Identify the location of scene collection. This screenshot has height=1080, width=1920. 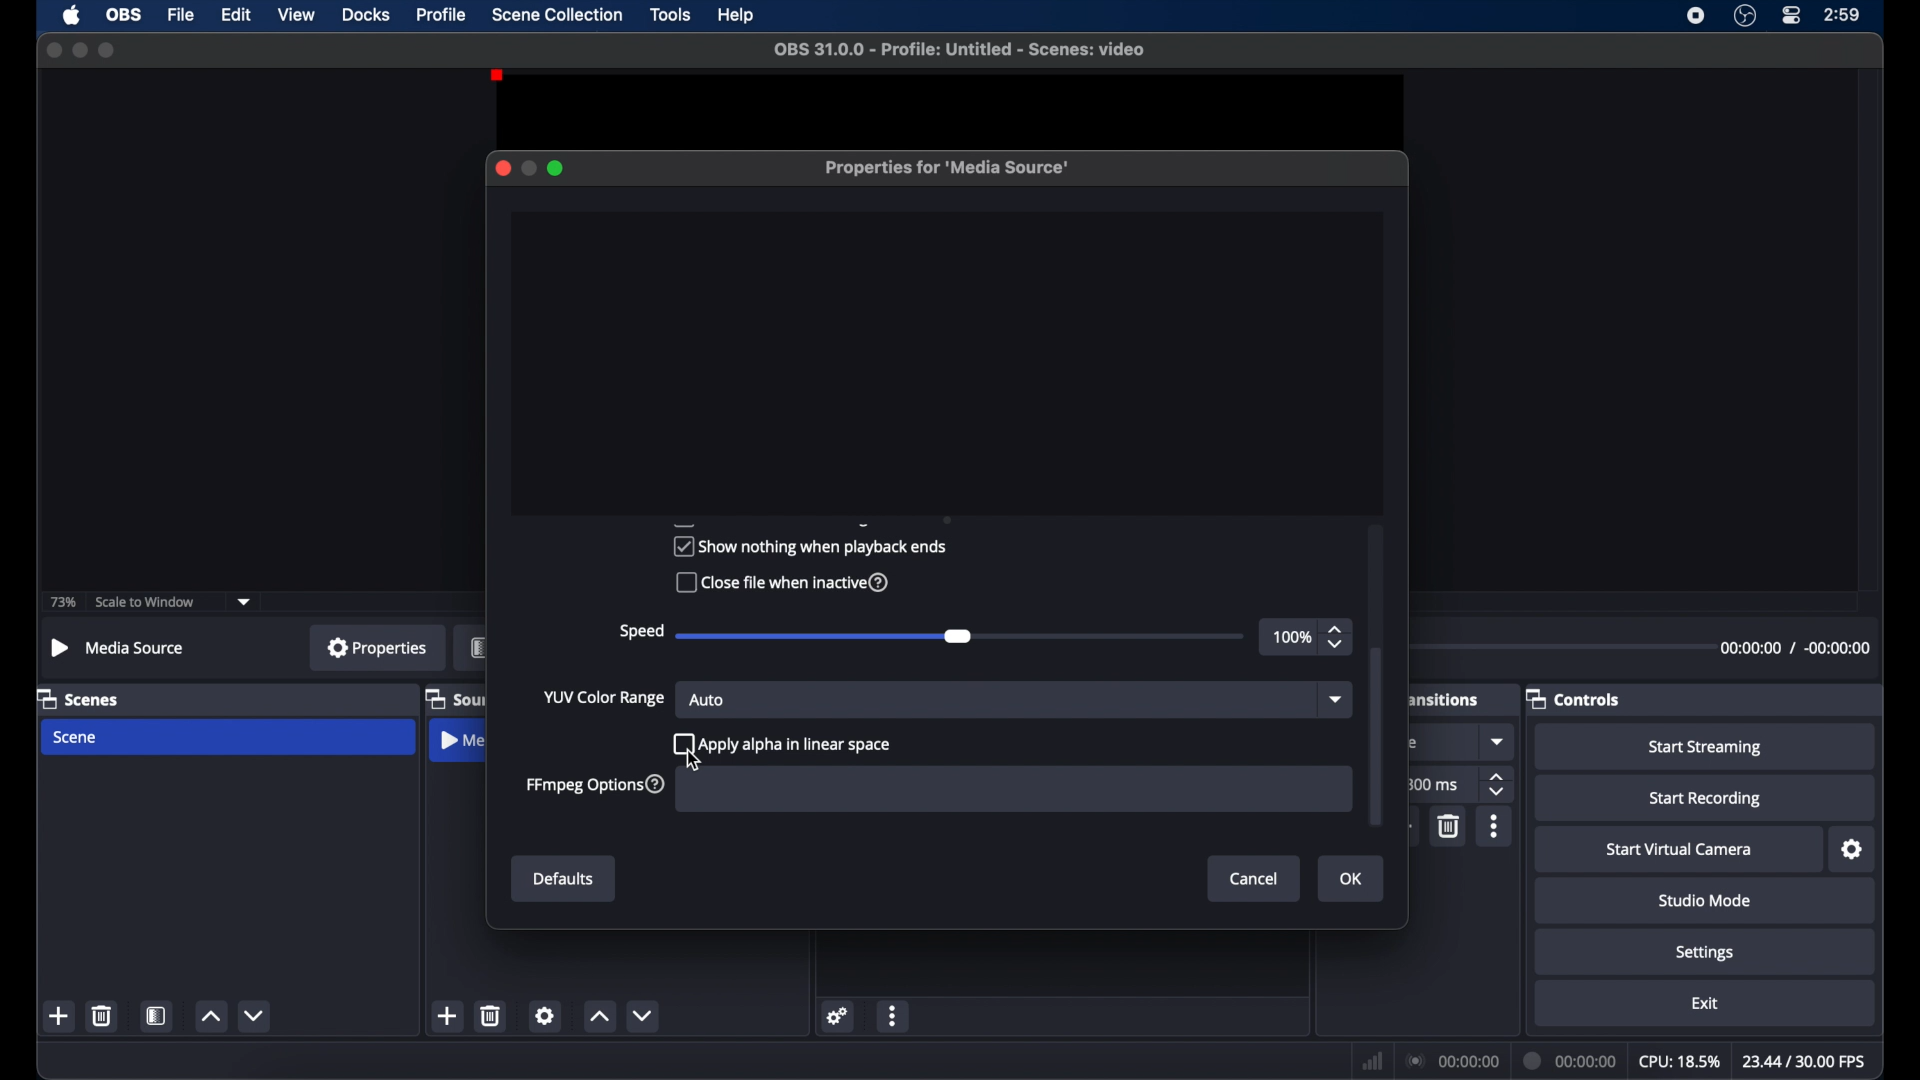
(556, 15).